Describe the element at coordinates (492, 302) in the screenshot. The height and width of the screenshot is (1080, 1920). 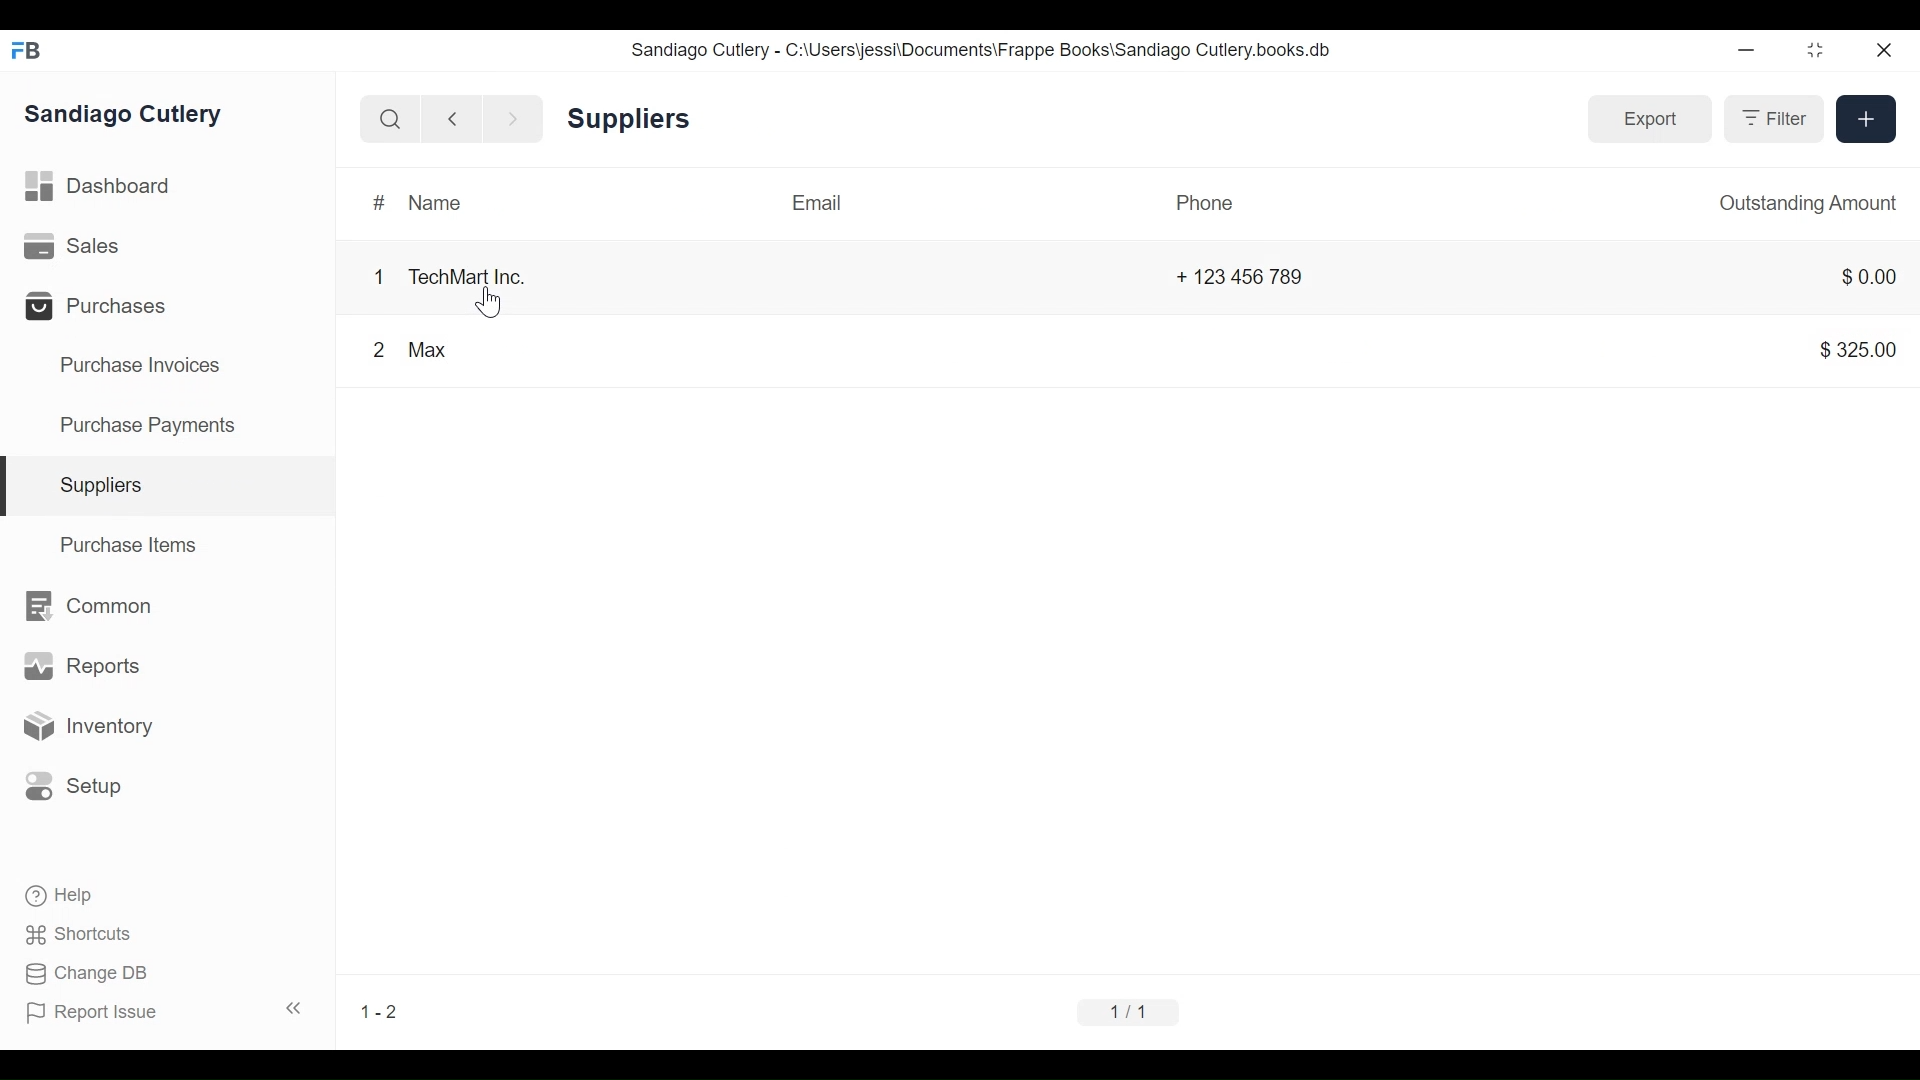
I see `cursor` at that location.